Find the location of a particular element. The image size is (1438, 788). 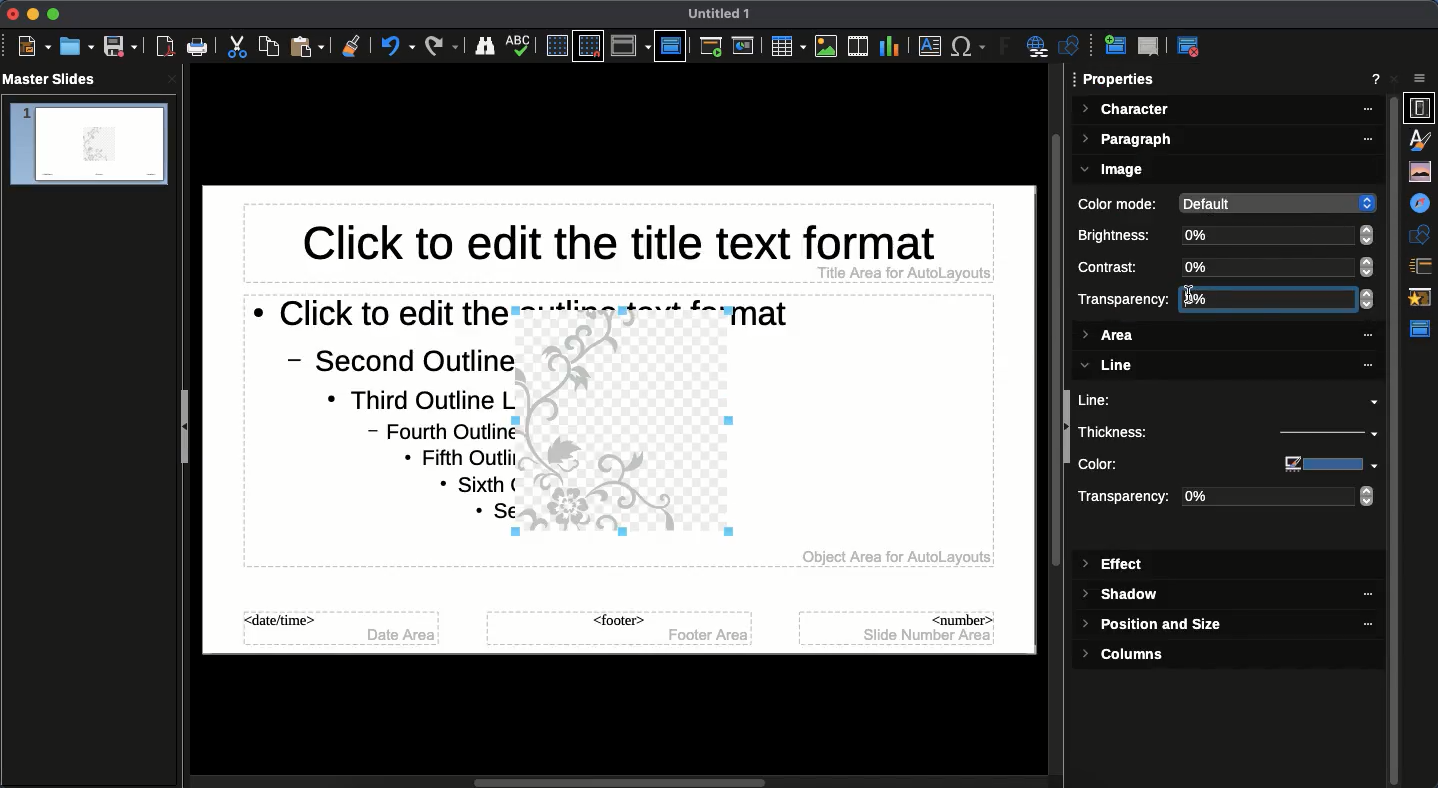

Line is located at coordinates (1233, 400).